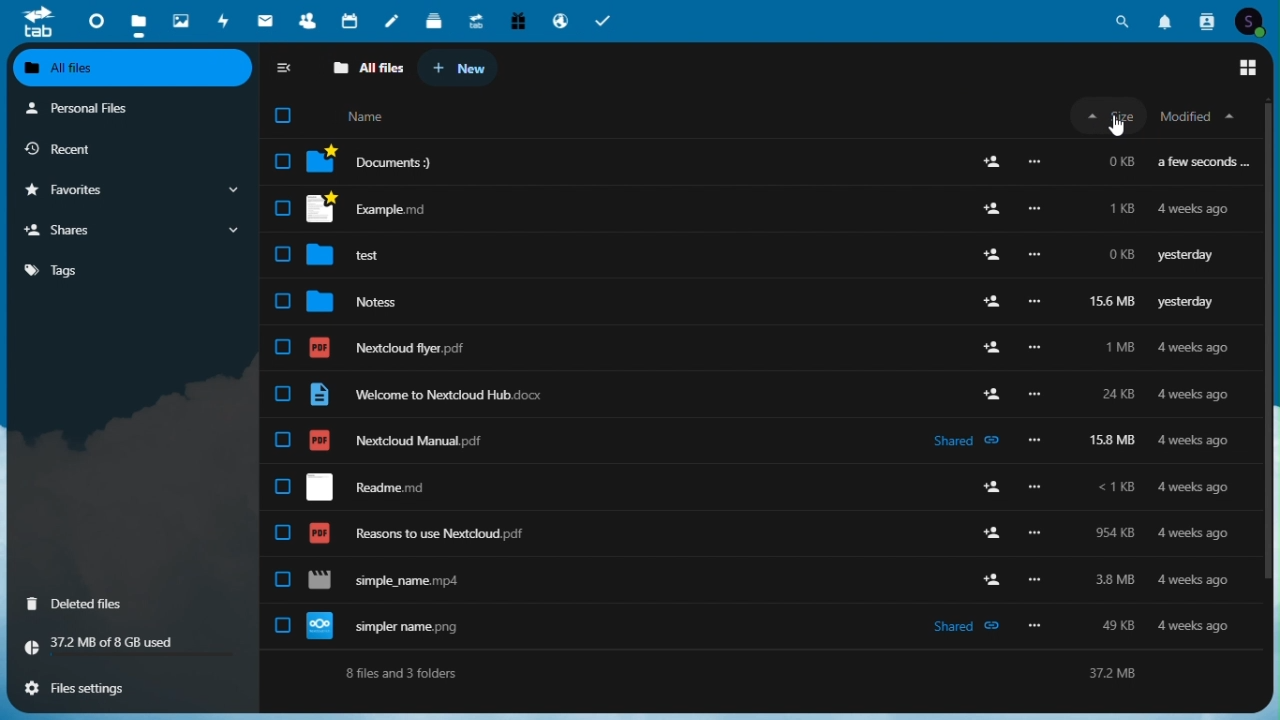 This screenshot has height=720, width=1280. What do you see at coordinates (1110, 114) in the screenshot?
I see `Size` at bounding box center [1110, 114].